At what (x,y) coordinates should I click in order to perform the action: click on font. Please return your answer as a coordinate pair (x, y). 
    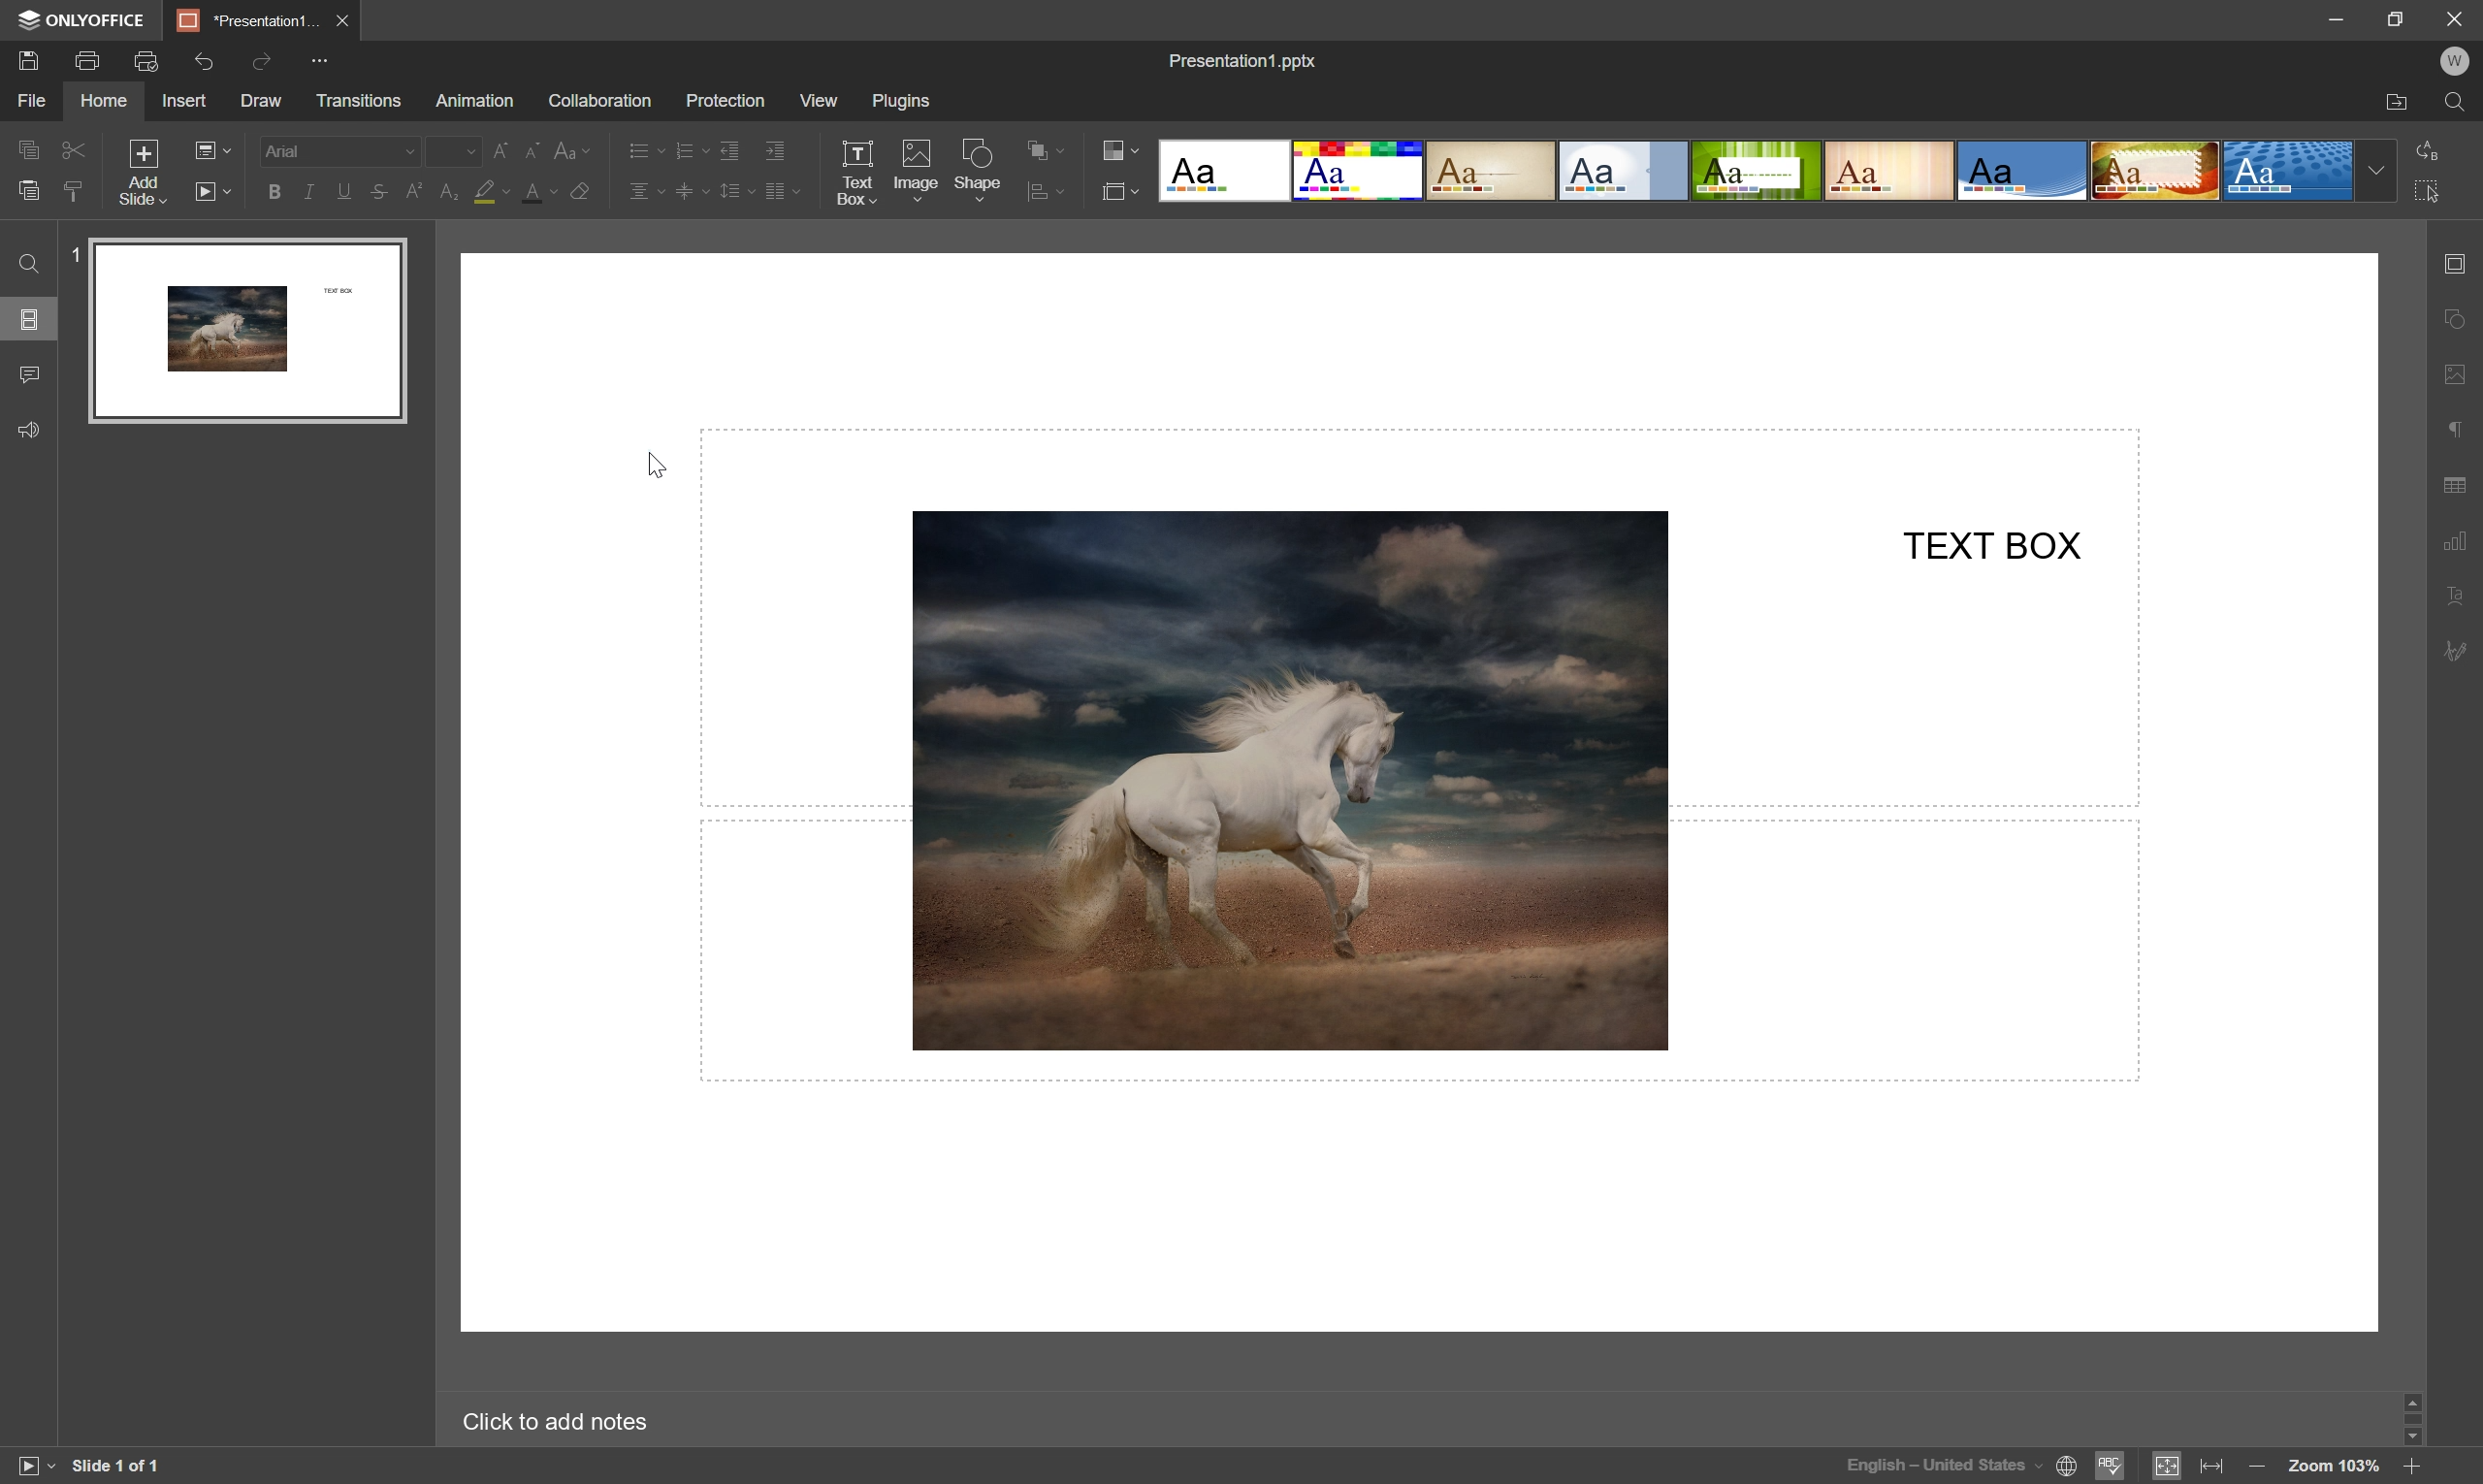
    Looking at the image, I should click on (337, 148).